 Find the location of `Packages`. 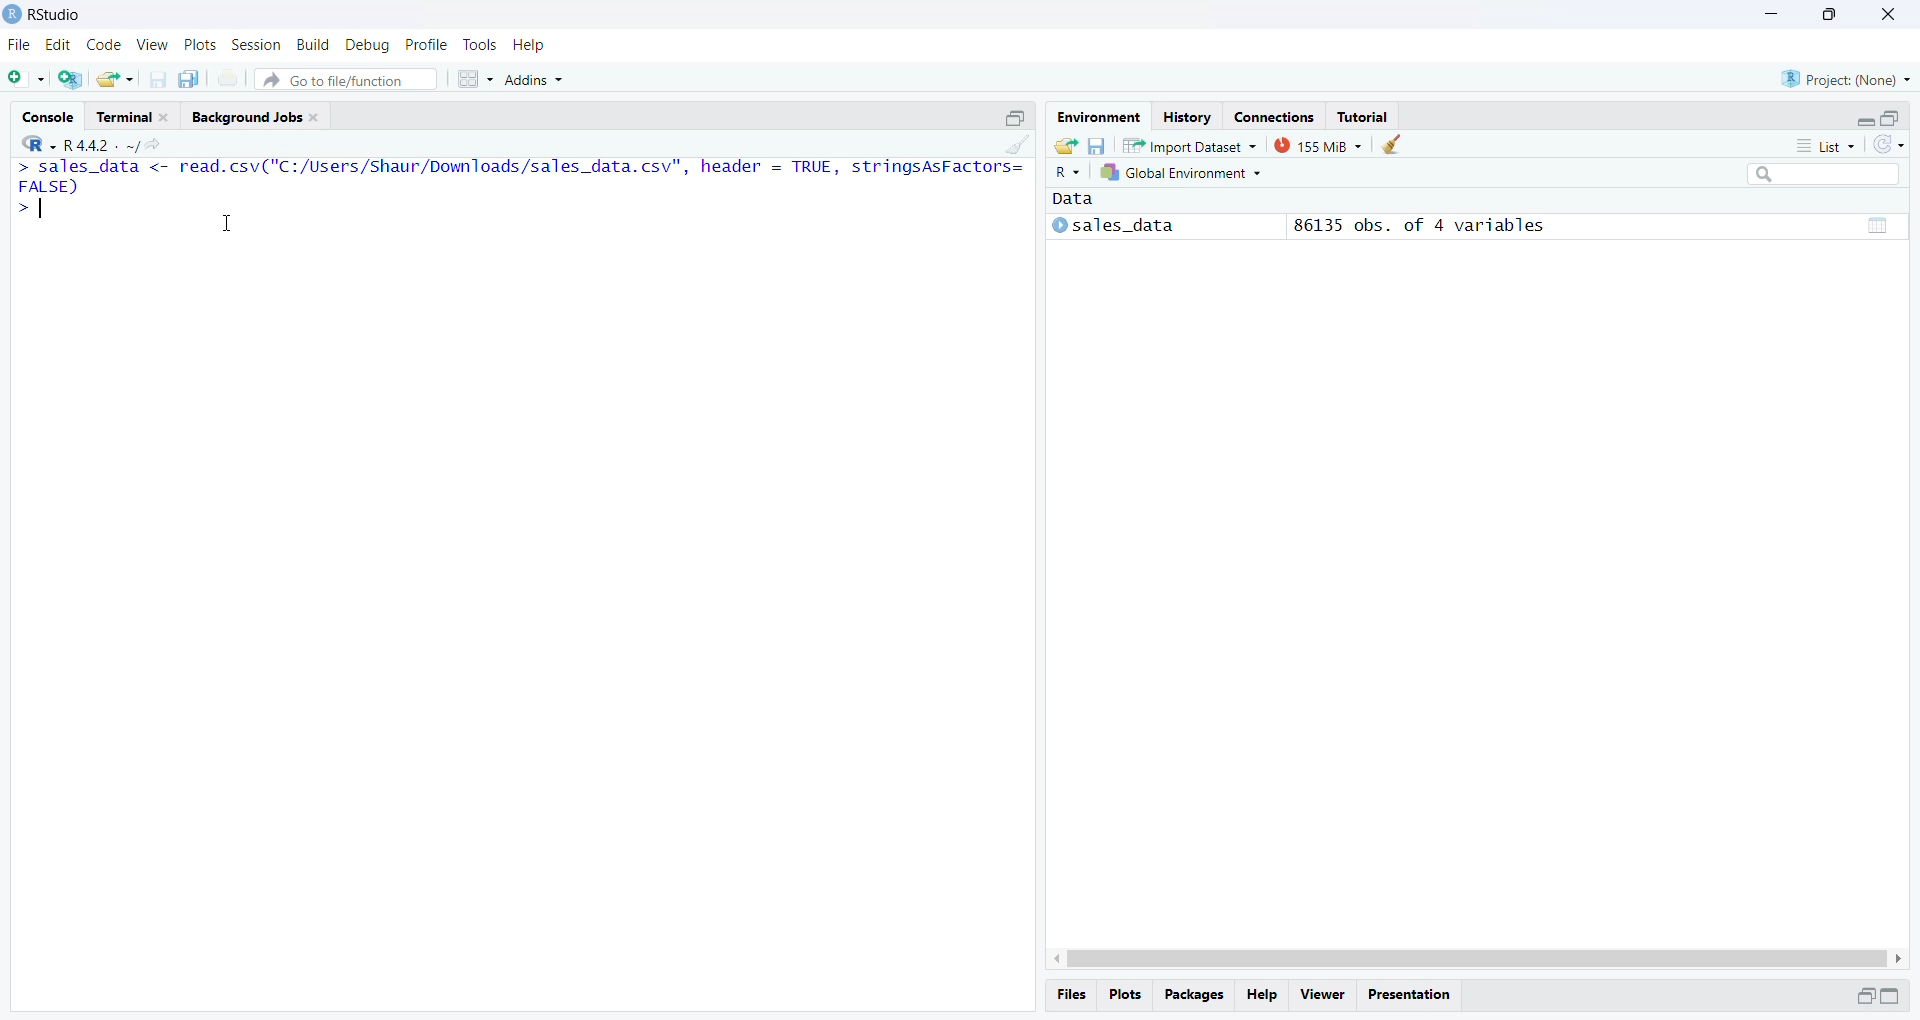

Packages is located at coordinates (1196, 997).